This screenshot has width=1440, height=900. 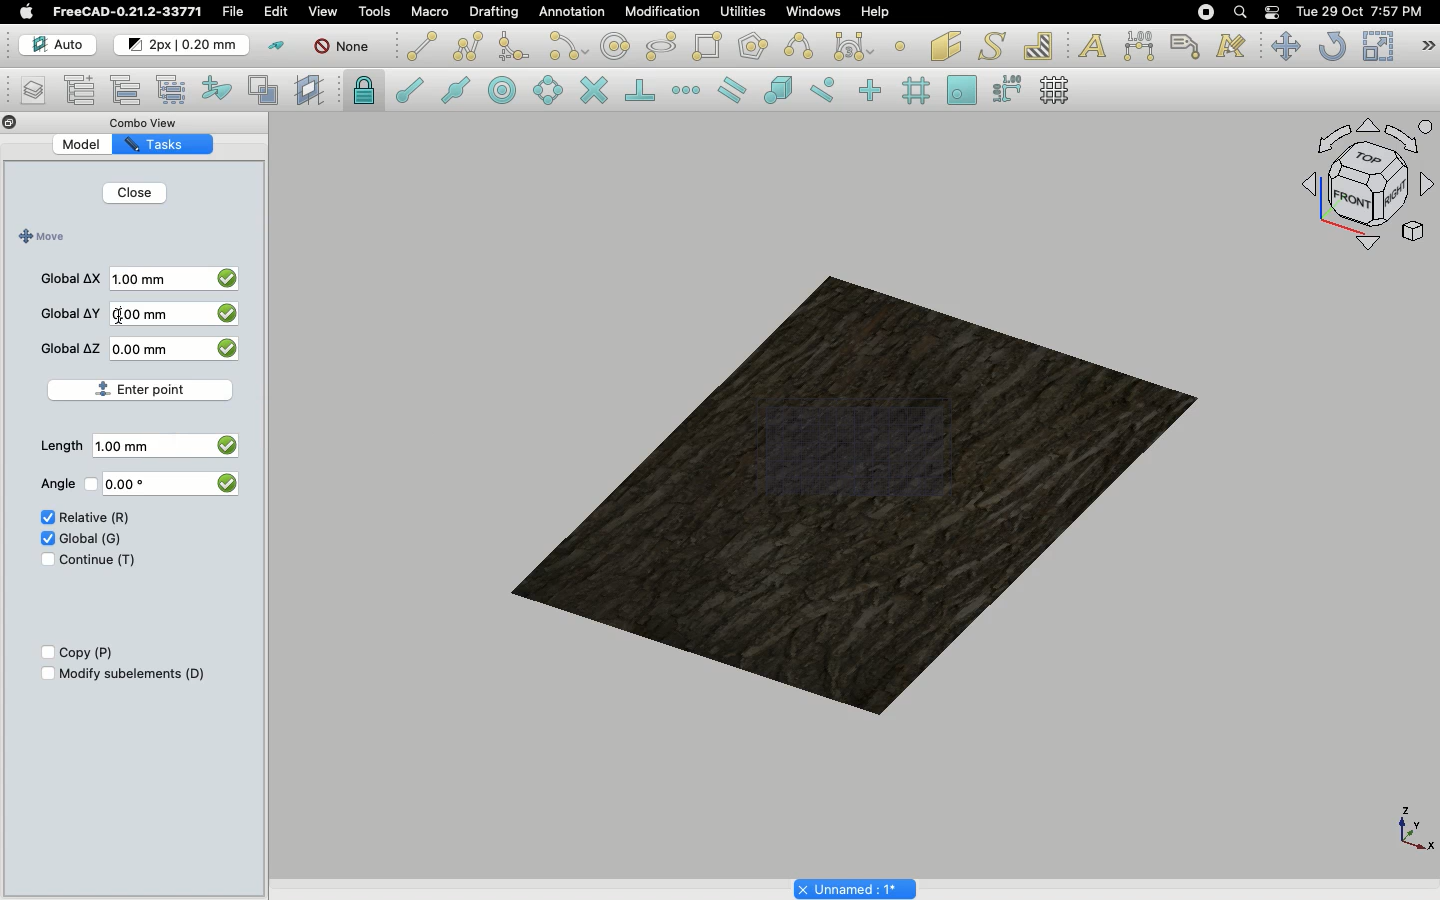 I want to click on Circle, so click(x=616, y=49).